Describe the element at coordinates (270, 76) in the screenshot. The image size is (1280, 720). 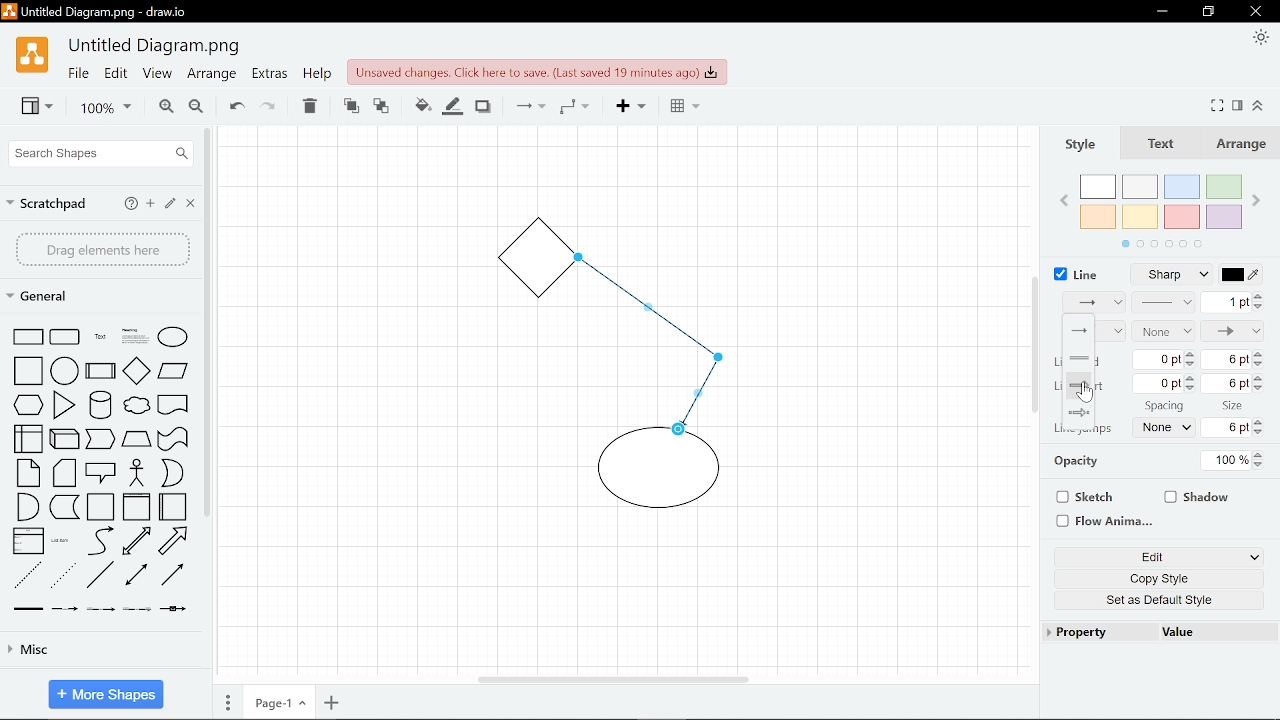
I see `Extras` at that location.